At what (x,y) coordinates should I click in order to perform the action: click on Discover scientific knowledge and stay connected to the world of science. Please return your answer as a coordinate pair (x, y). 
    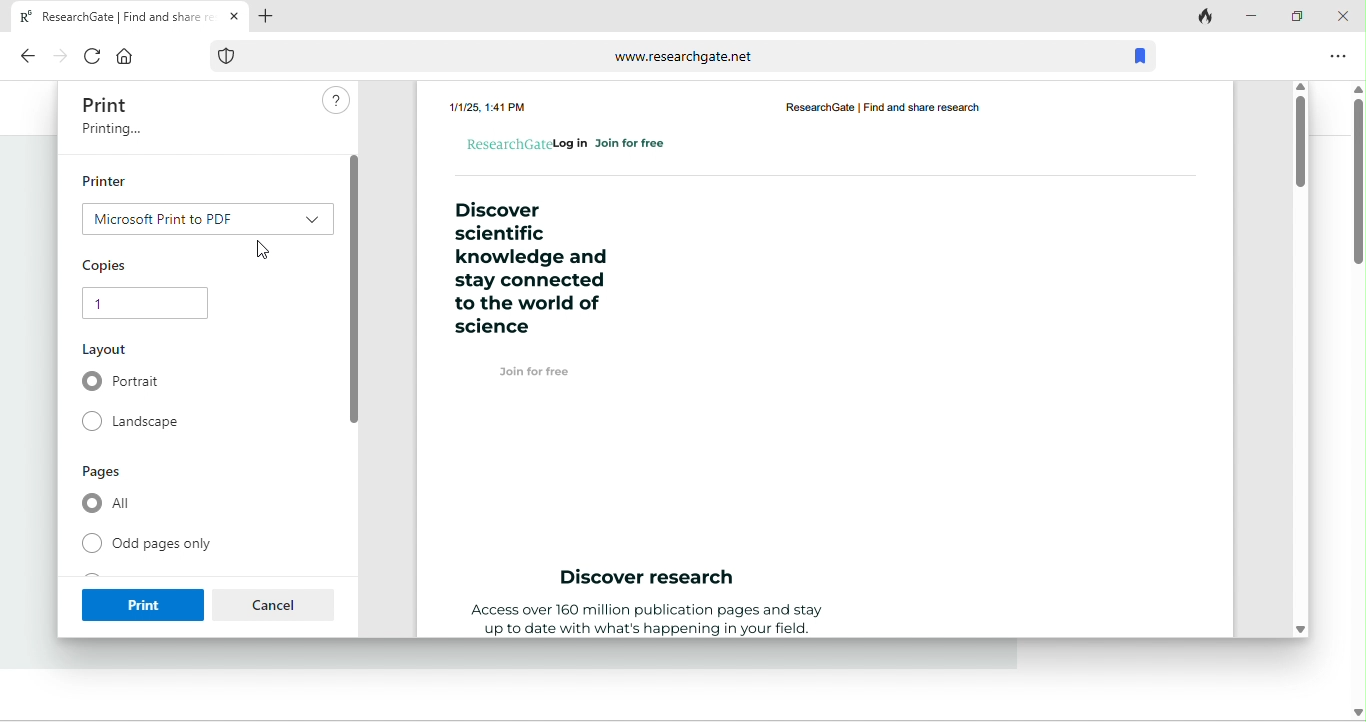
    Looking at the image, I should click on (528, 269).